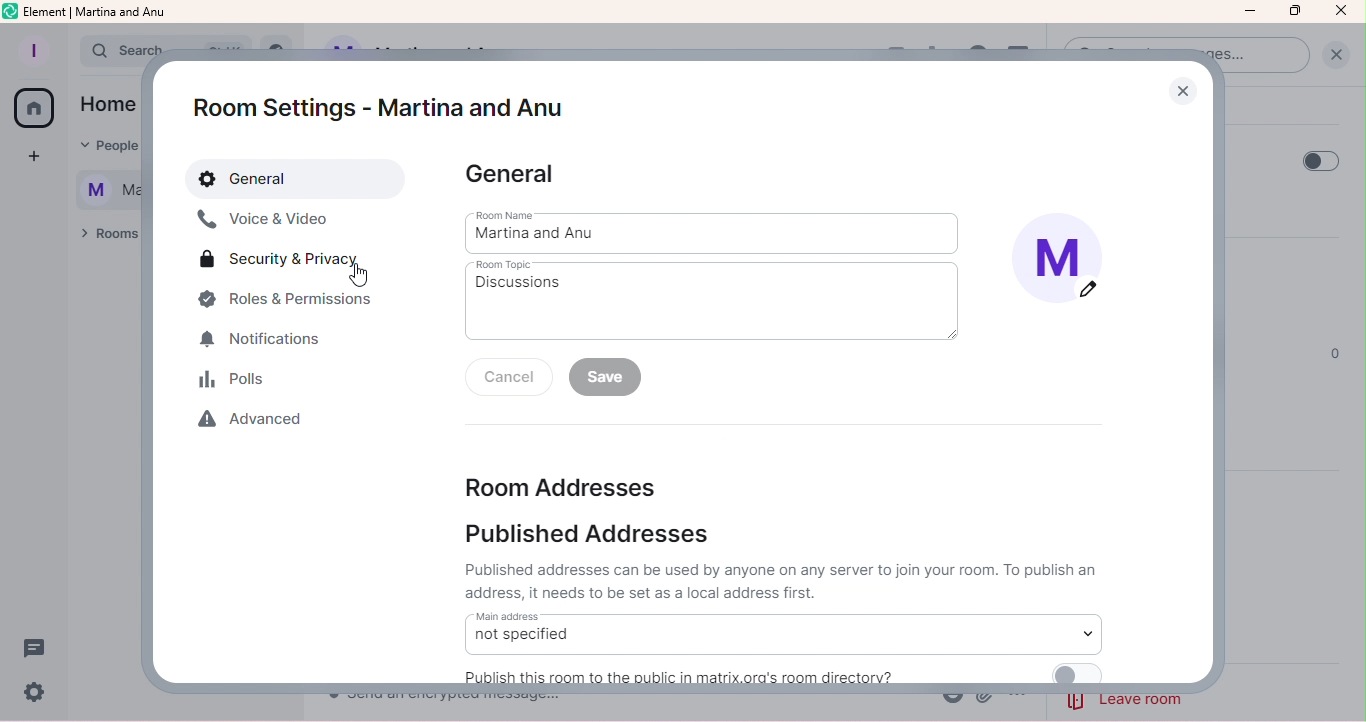 The width and height of the screenshot is (1366, 722). I want to click on Main address, so click(808, 638).